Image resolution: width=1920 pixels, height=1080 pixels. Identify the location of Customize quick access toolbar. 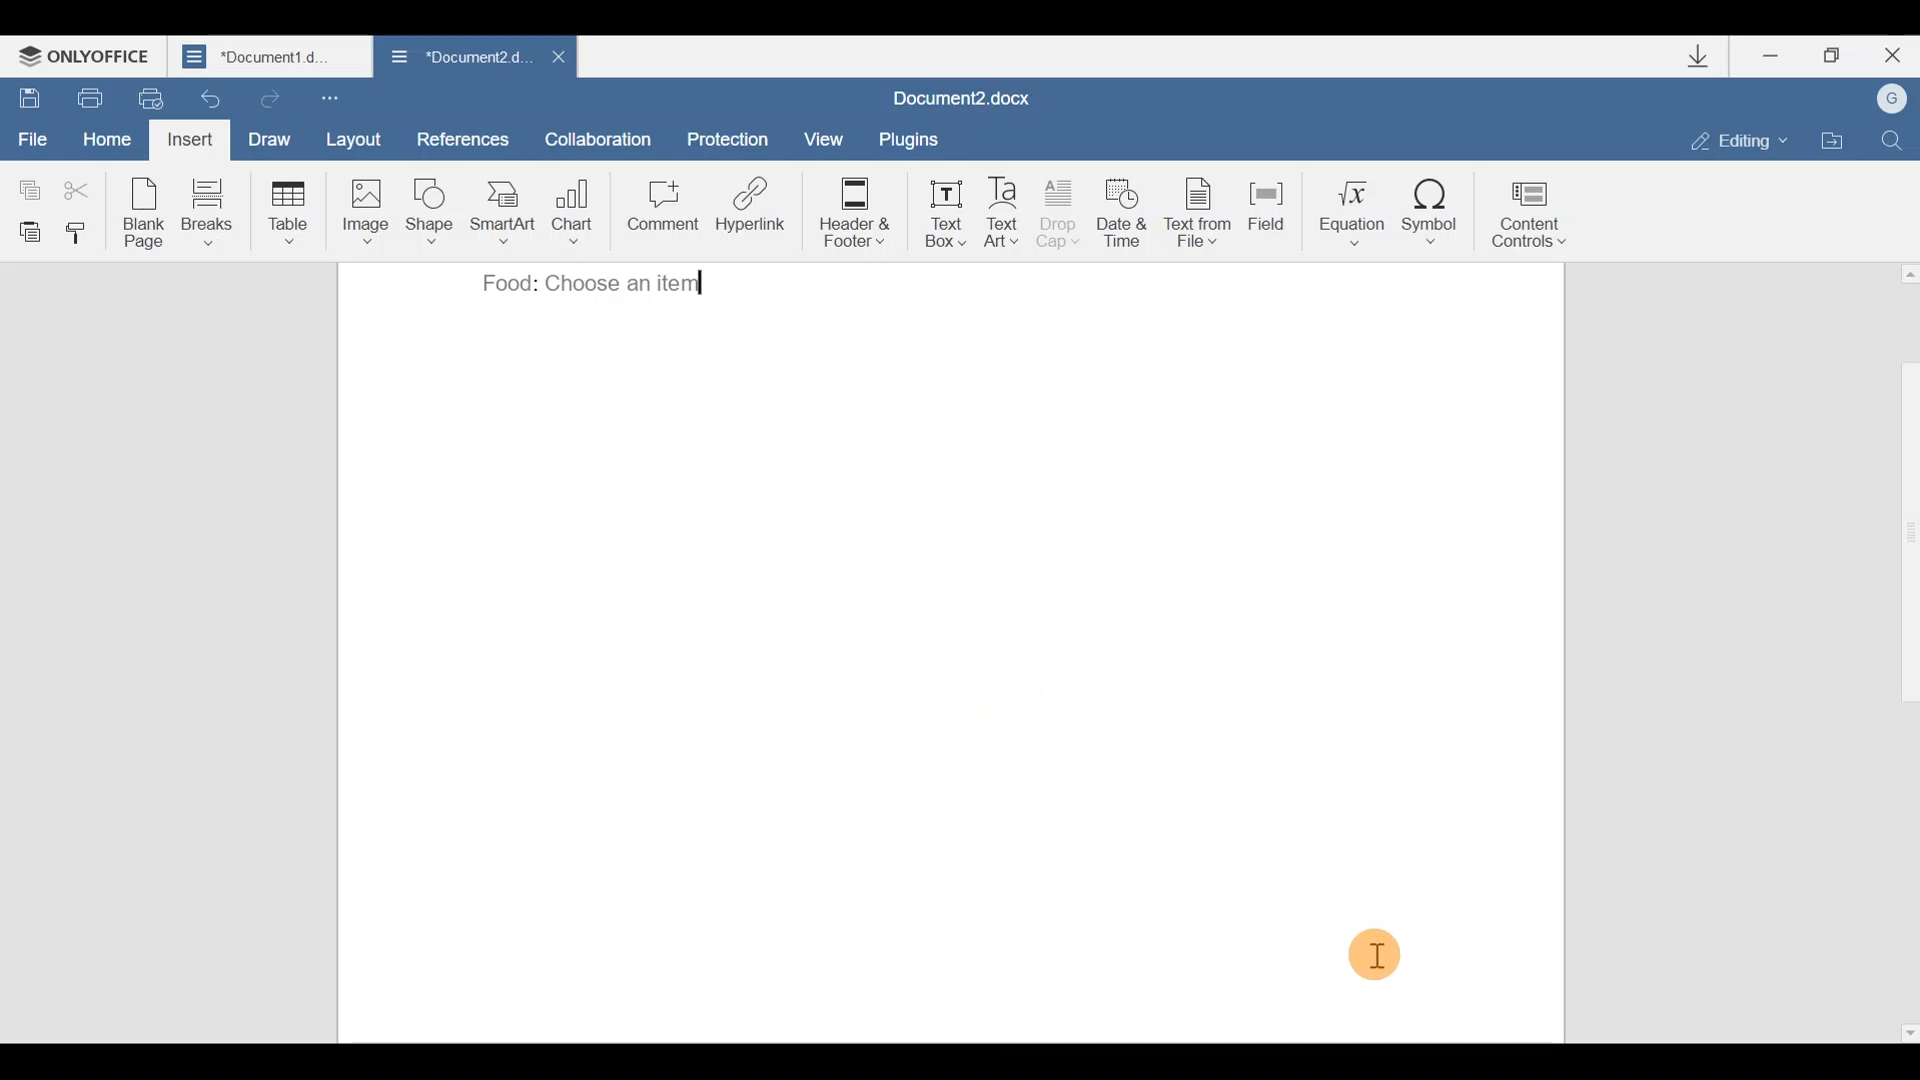
(346, 97).